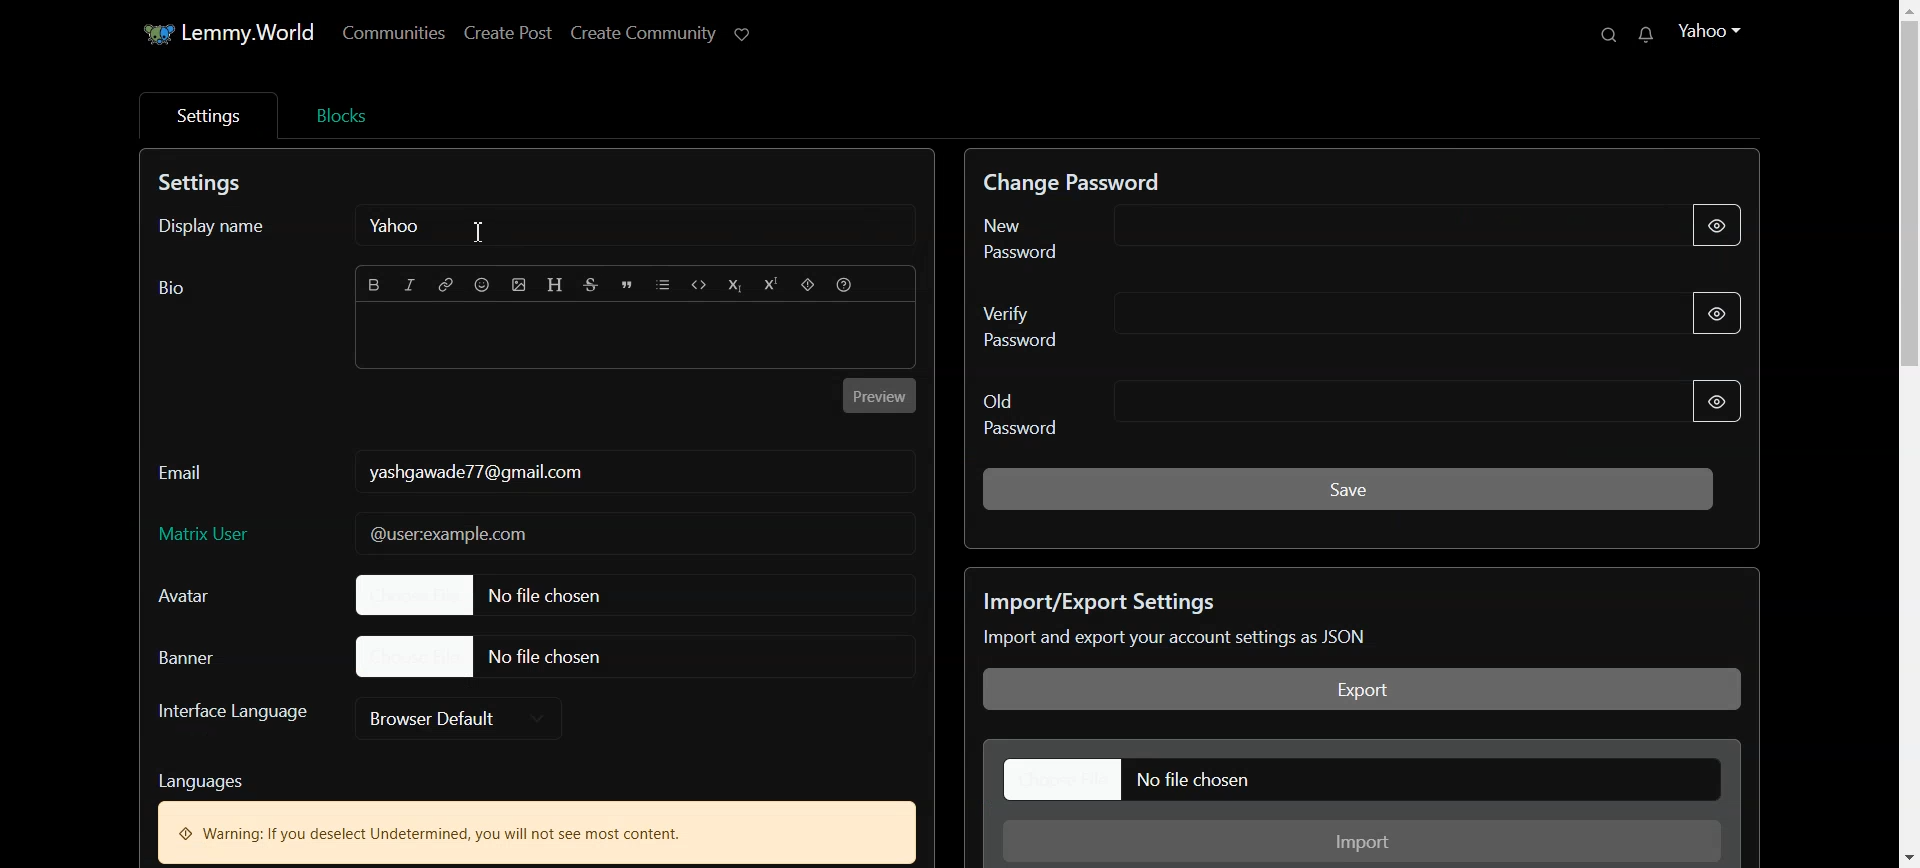  Describe the element at coordinates (184, 467) in the screenshot. I see `Email` at that location.